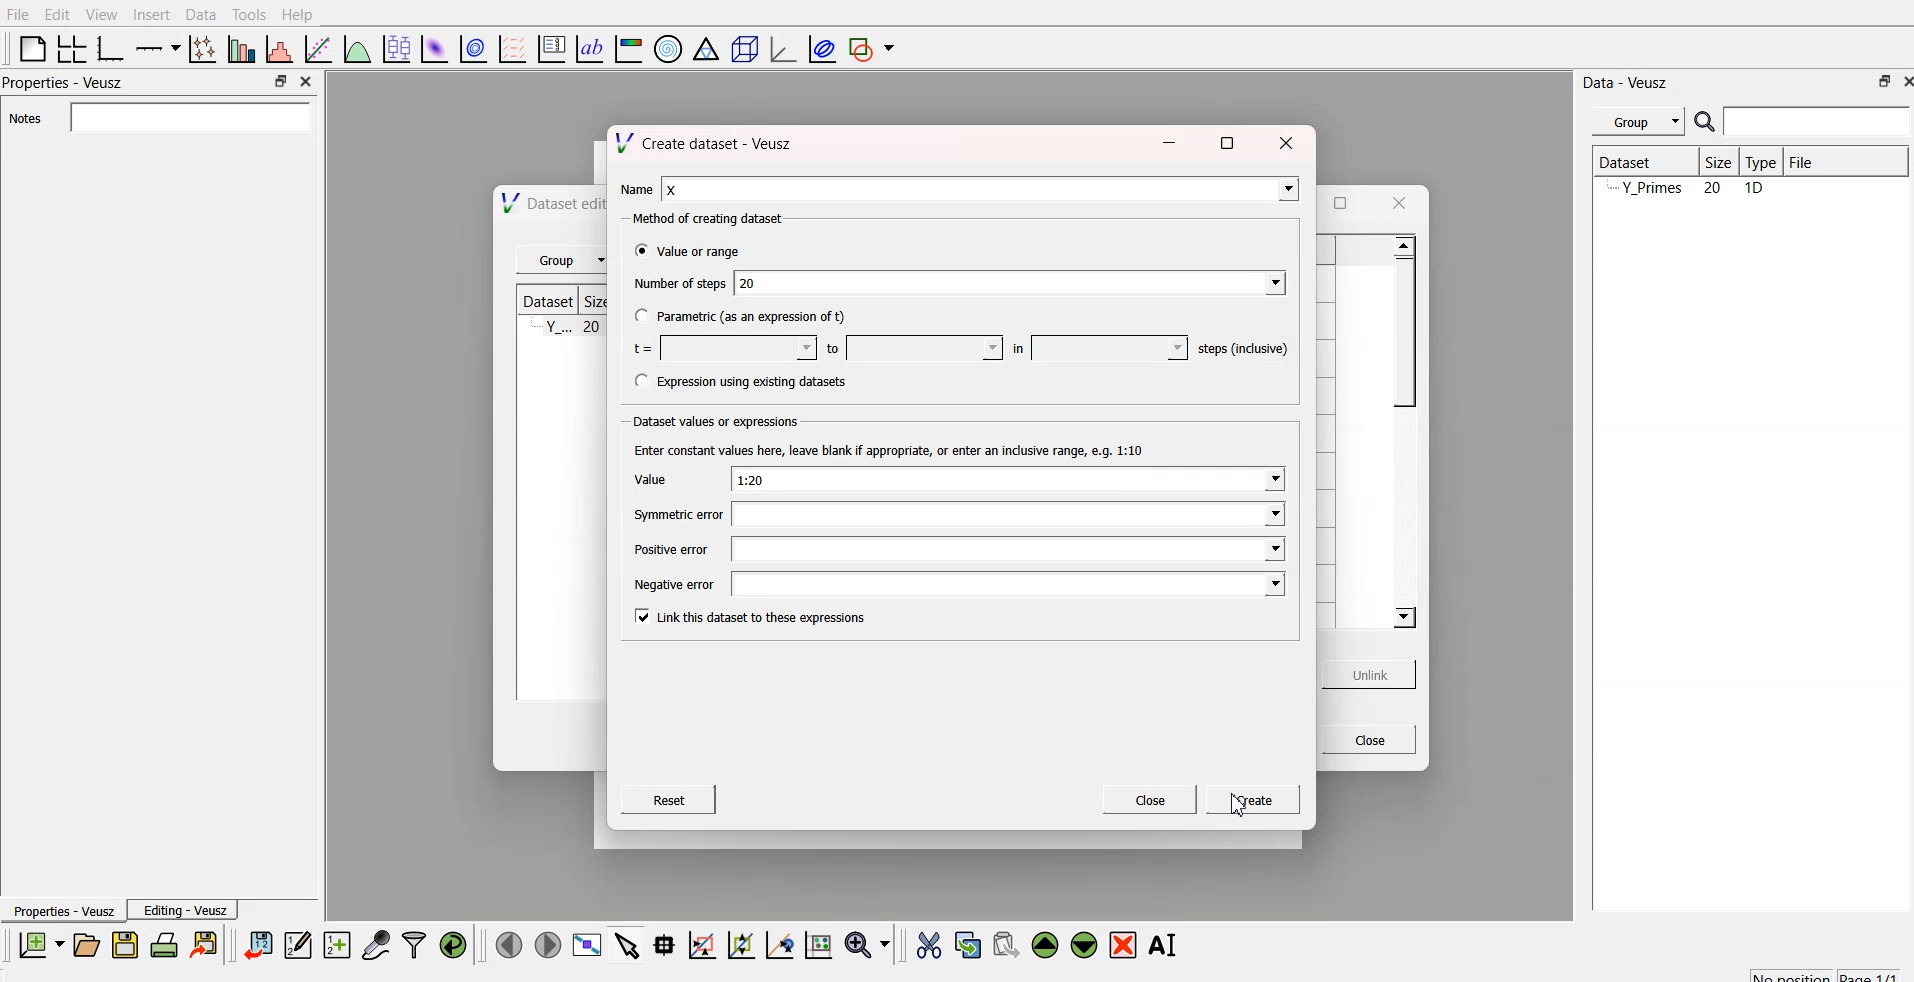 This screenshot has width=1914, height=982. Describe the element at coordinates (1876, 81) in the screenshot. I see `maximize` at that location.